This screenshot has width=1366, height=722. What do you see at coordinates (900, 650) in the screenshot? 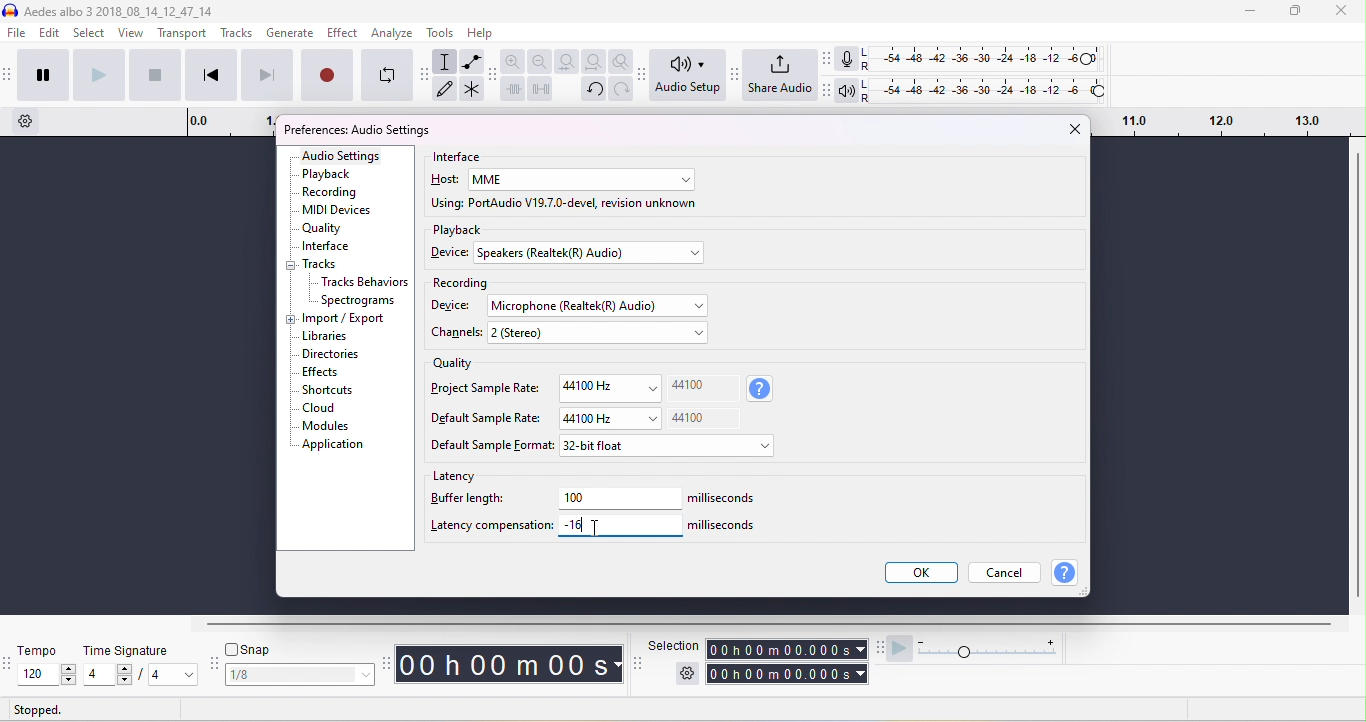
I see `play at speed/ play at speed once` at bounding box center [900, 650].